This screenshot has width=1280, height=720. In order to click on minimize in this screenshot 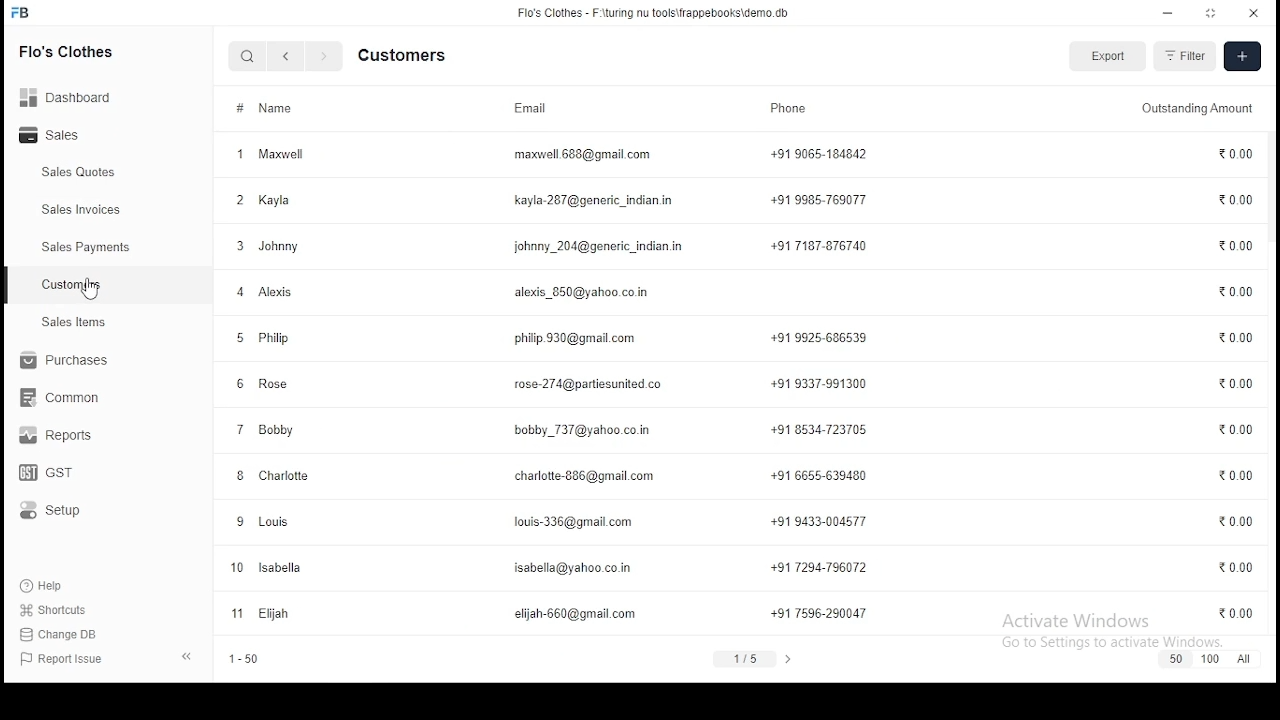, I will do `click(1170, 12)`.